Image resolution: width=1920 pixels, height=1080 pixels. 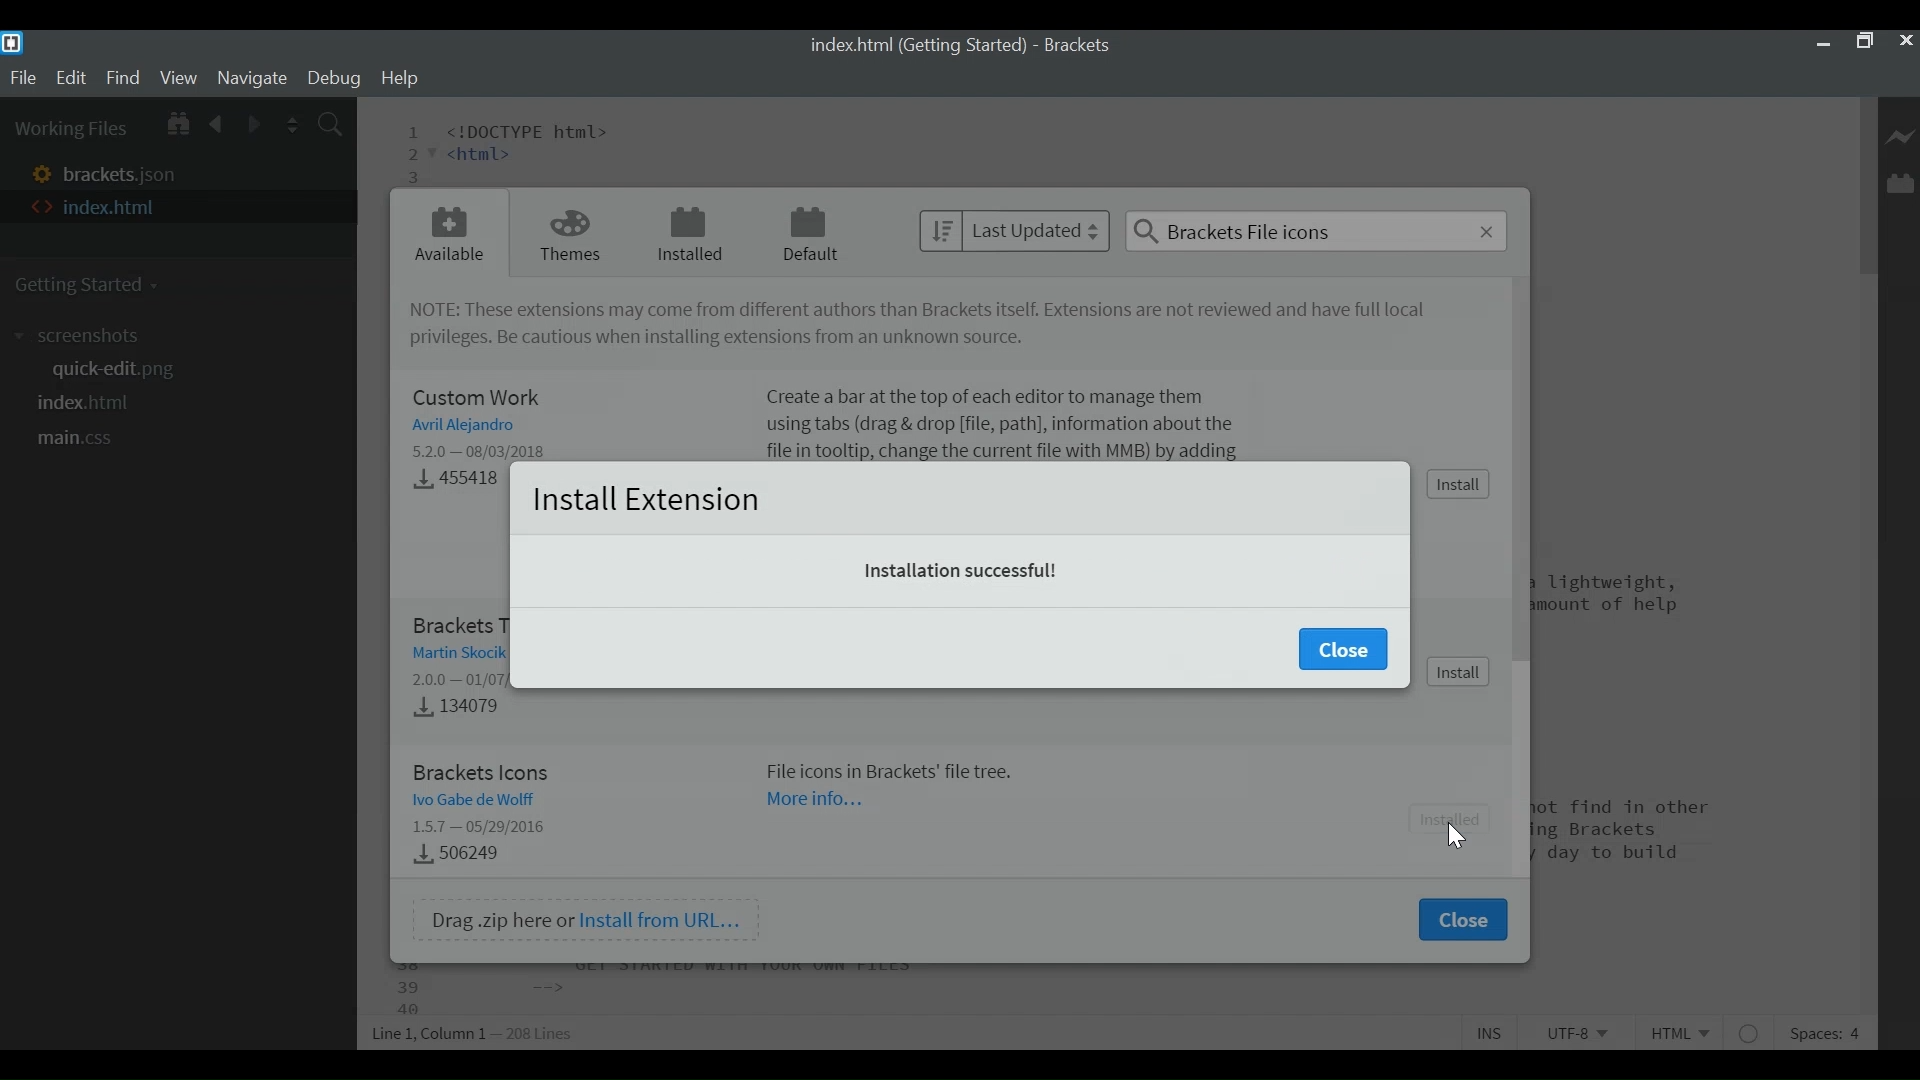 What do you see at coordinates (179, 124) in the screenshot?
I see `Show in File tree` at bounding box center [179, 124].